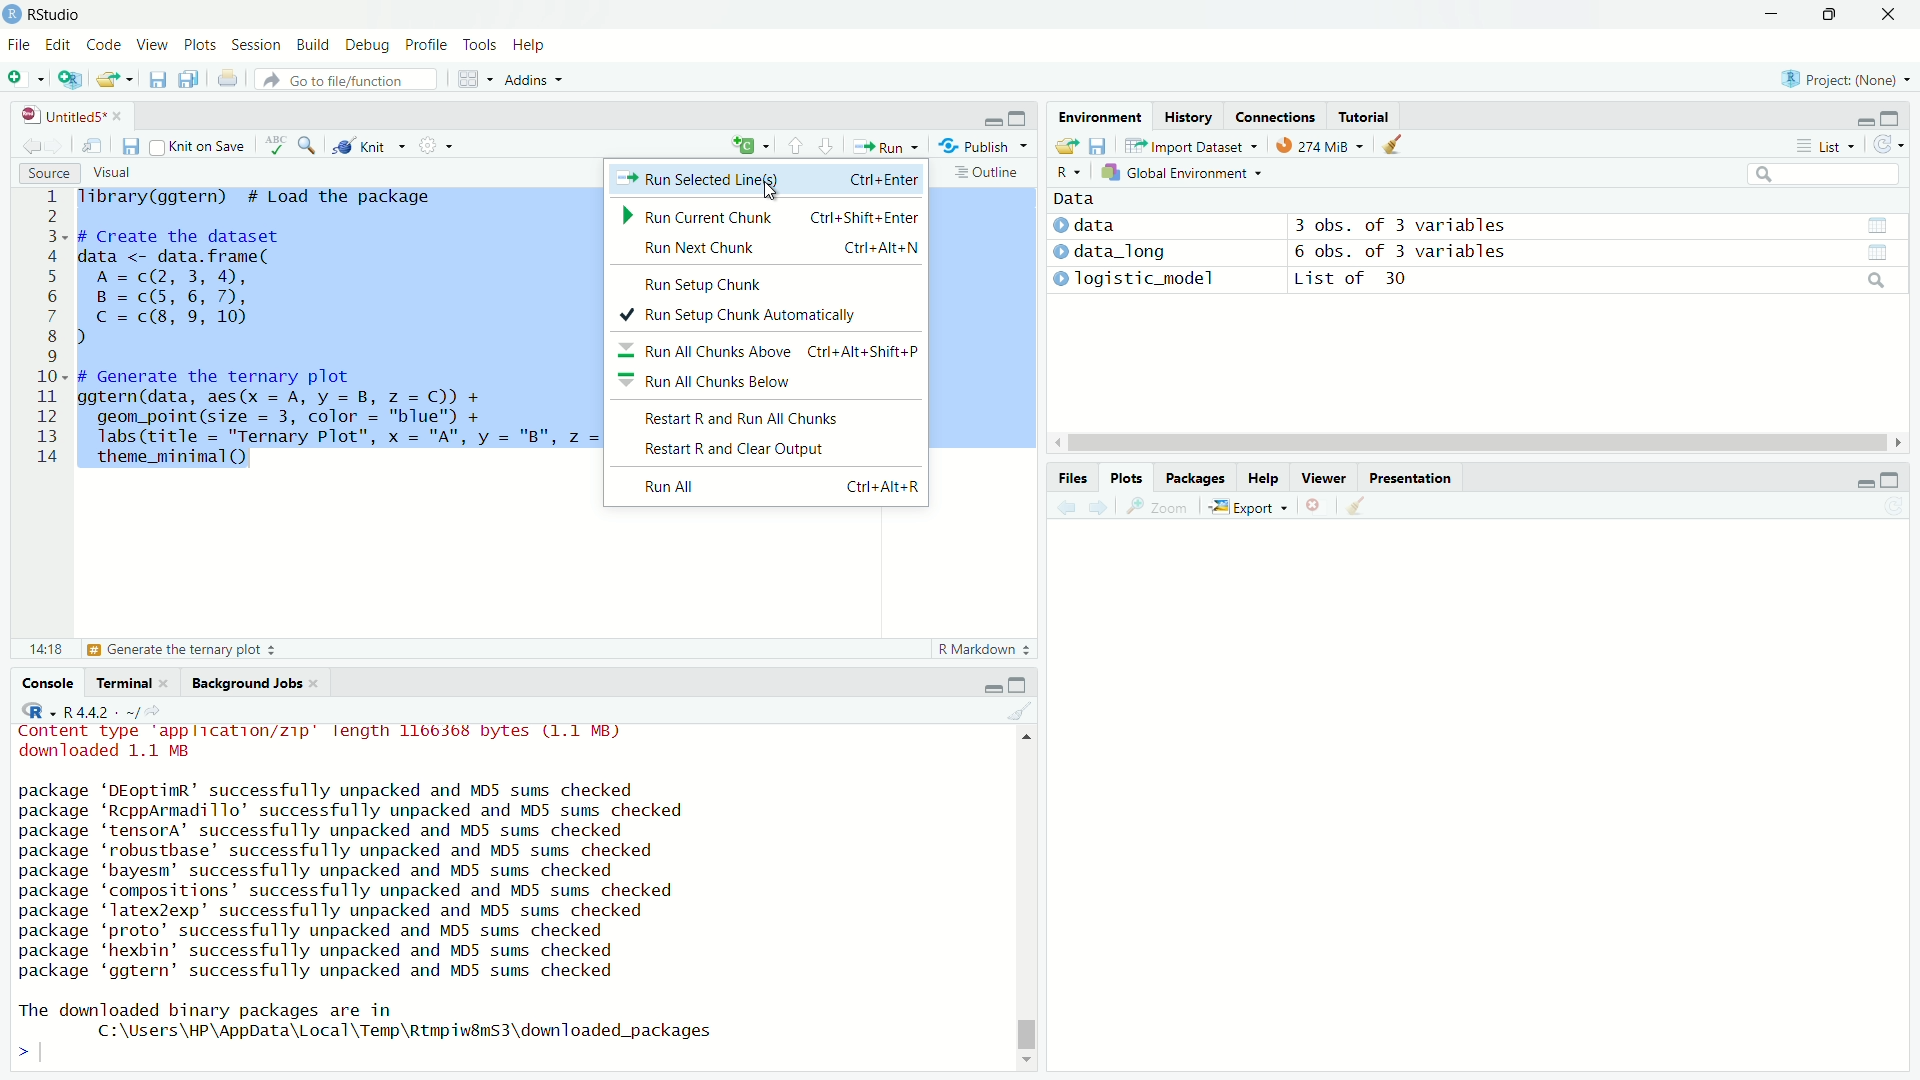  Describe the element at coordinates (21, 43) in the screenshot. I see `File` at that location.